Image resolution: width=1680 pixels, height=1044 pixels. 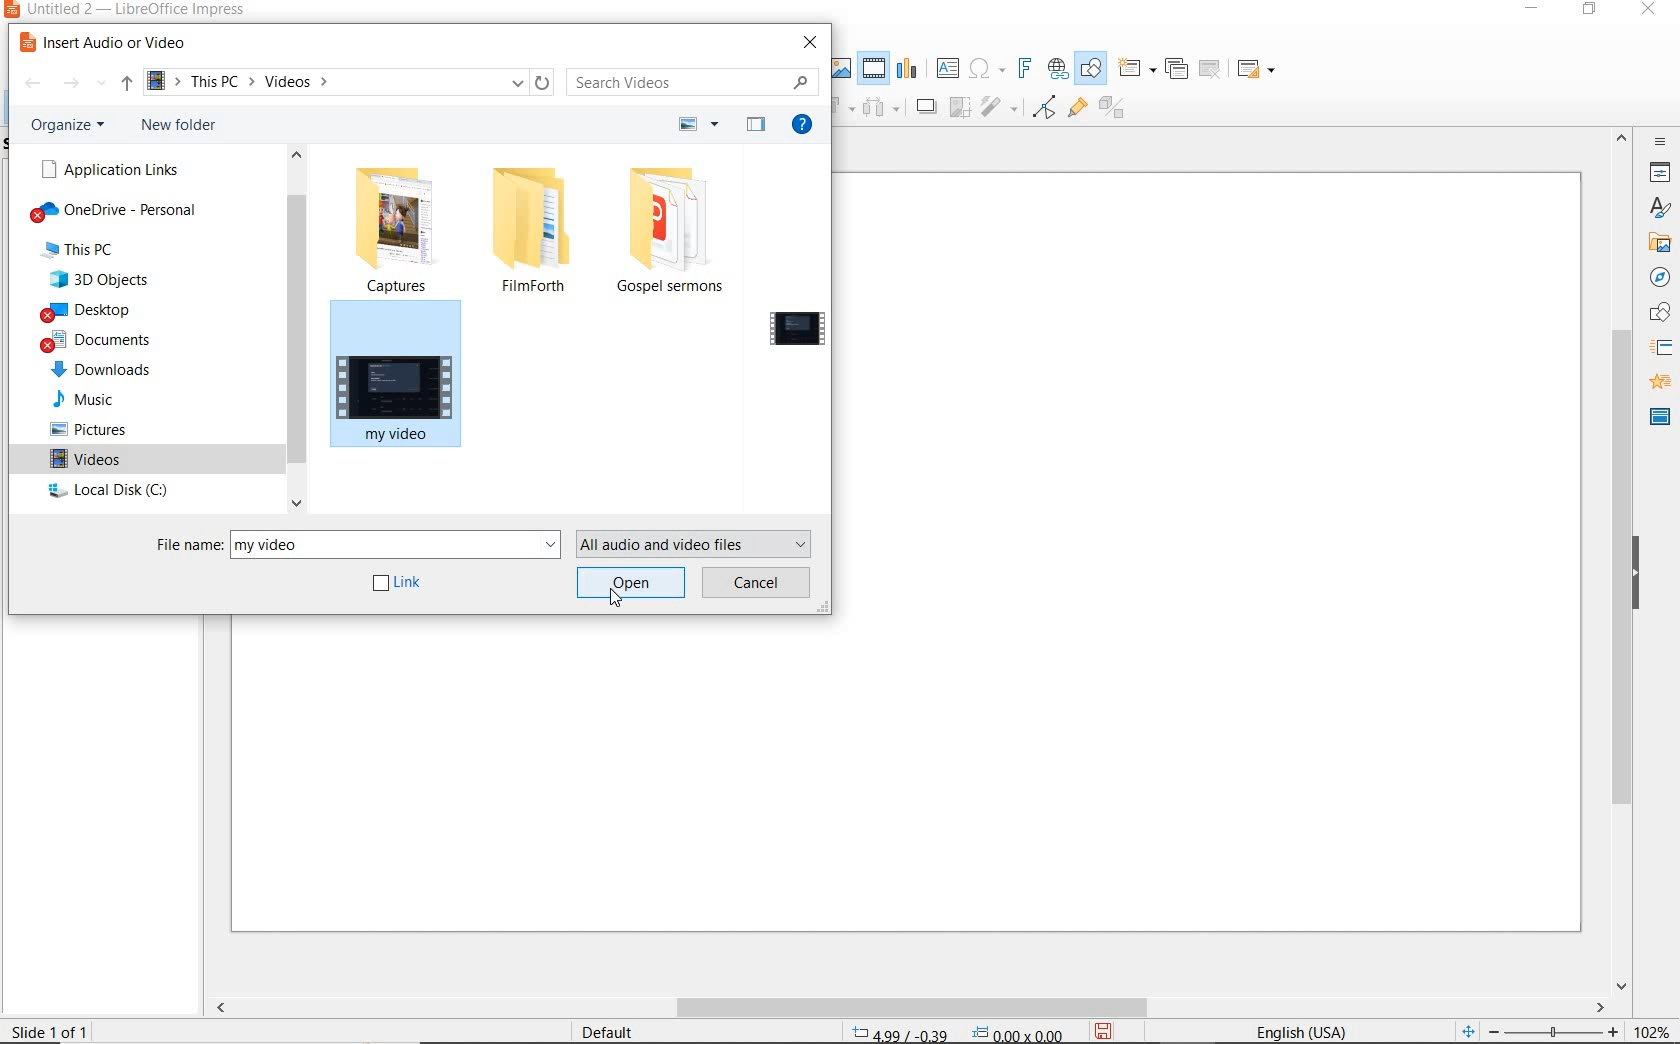 What do you see at coordinates (1660, 247) in the screenshot?
I see `gallery` at bounding box center [1660, 247].